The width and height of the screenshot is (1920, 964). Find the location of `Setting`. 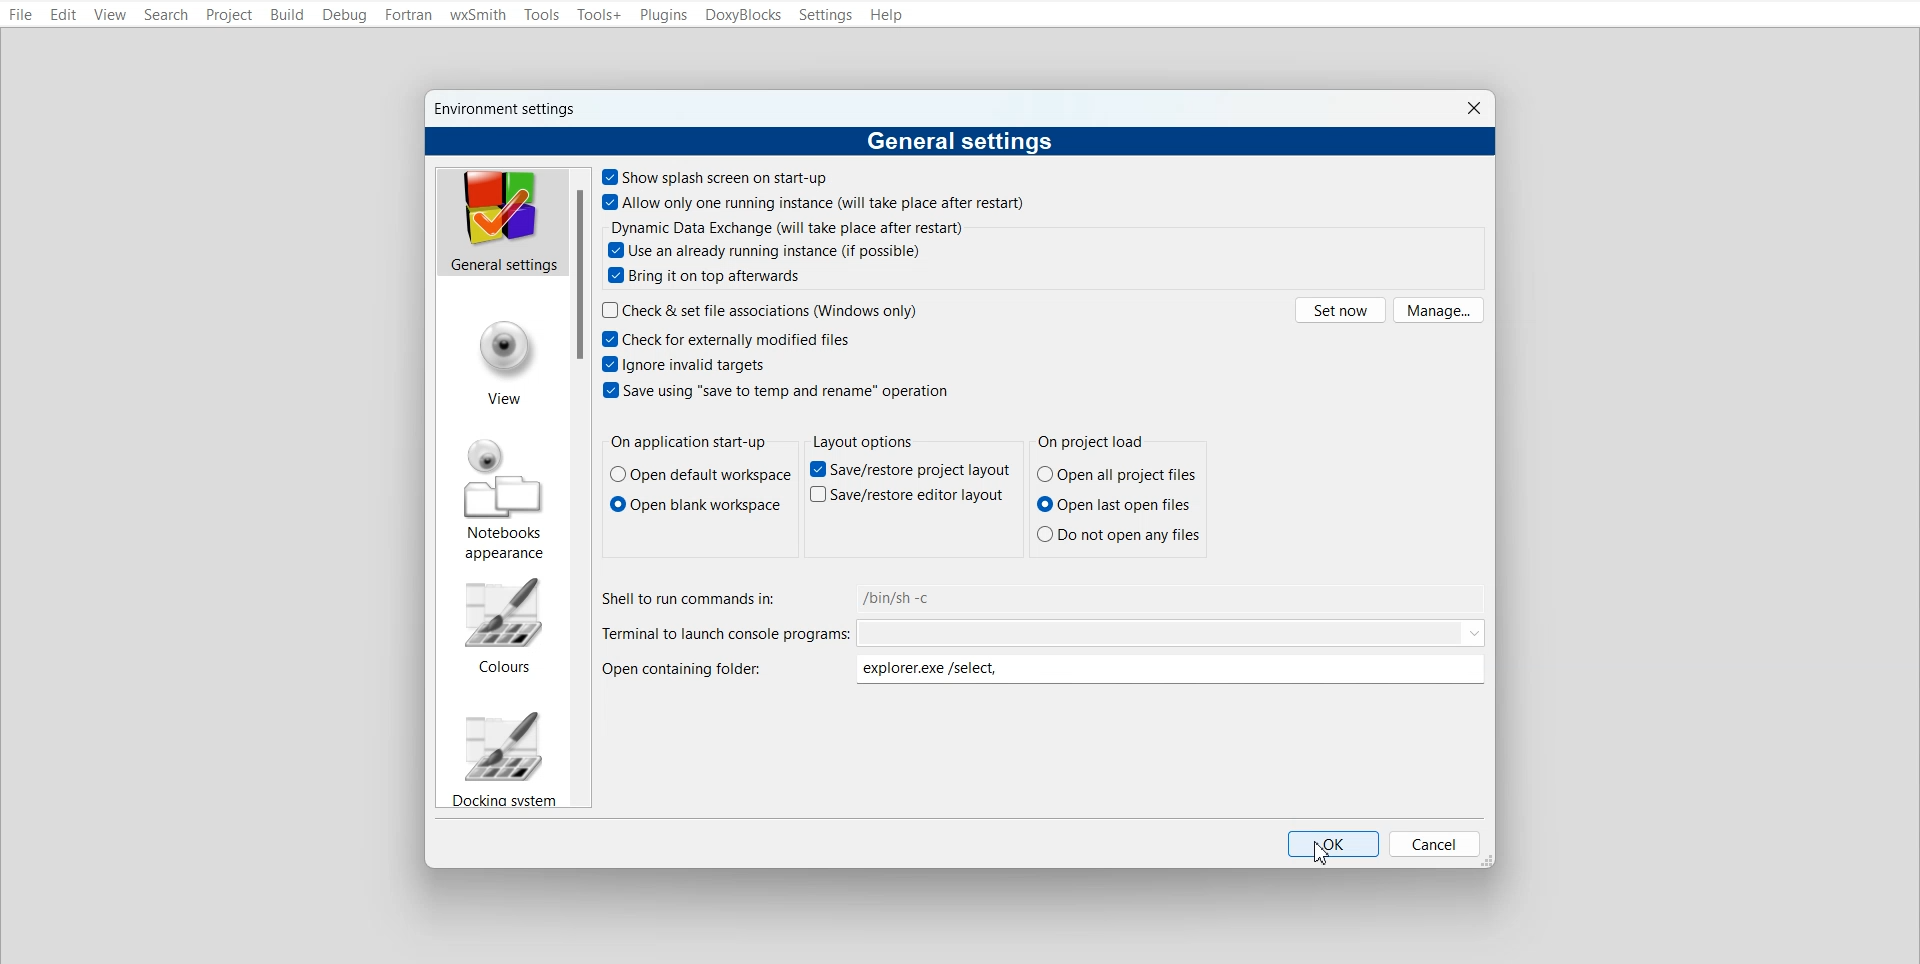

Setting is located at coordinates (825, 15).